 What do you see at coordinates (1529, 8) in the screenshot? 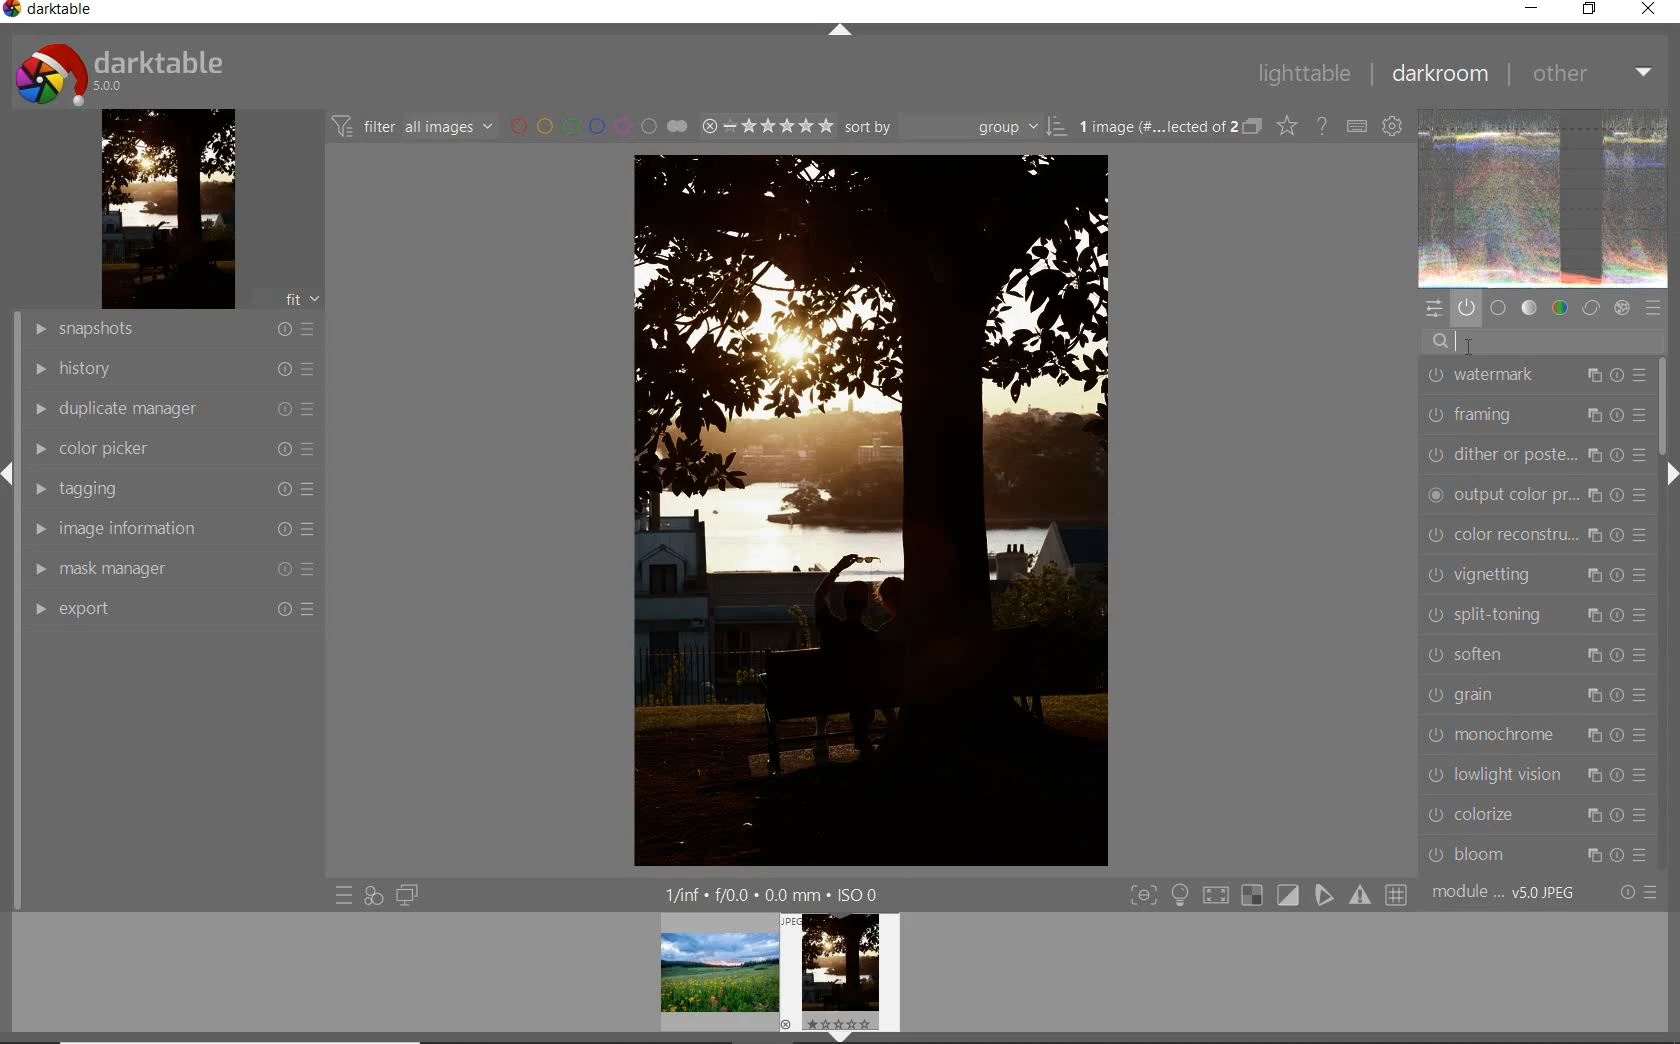
I see `minimize` at bounding box center [1529, 8].